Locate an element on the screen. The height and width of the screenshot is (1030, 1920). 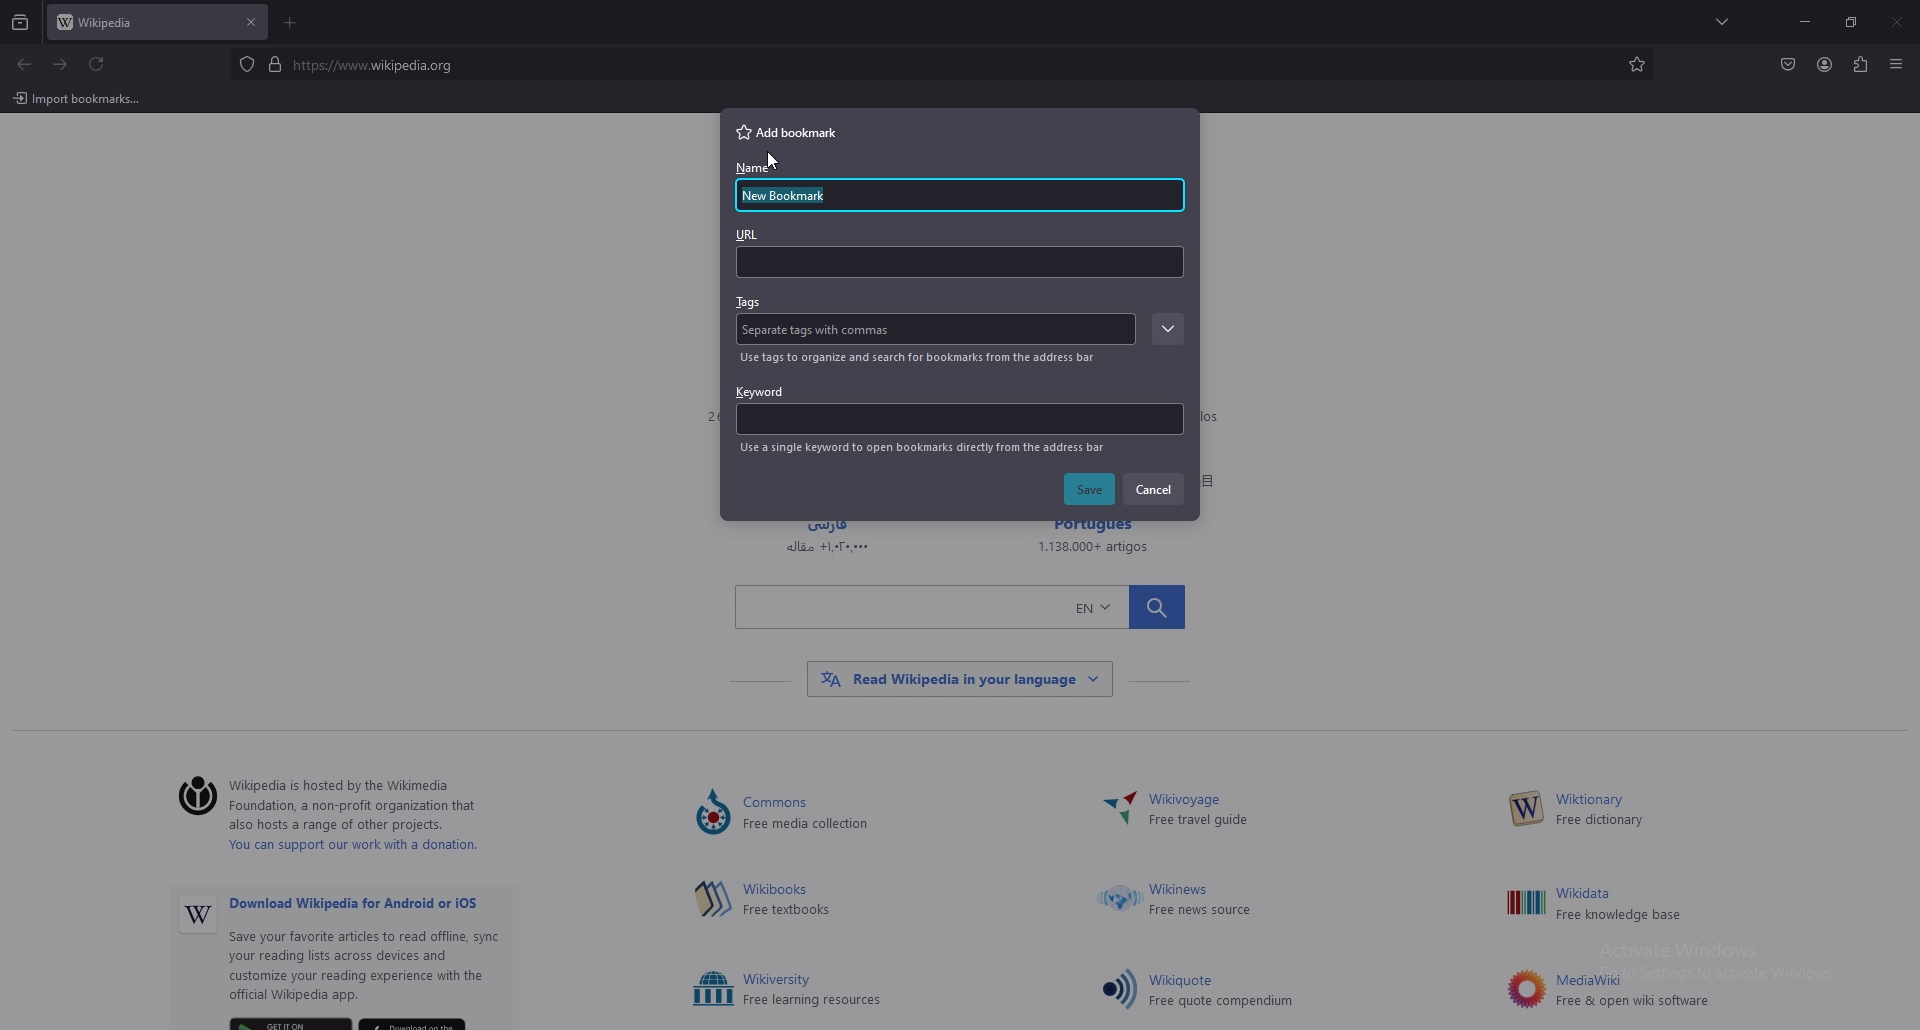
 is located at coordinates (78, 98).